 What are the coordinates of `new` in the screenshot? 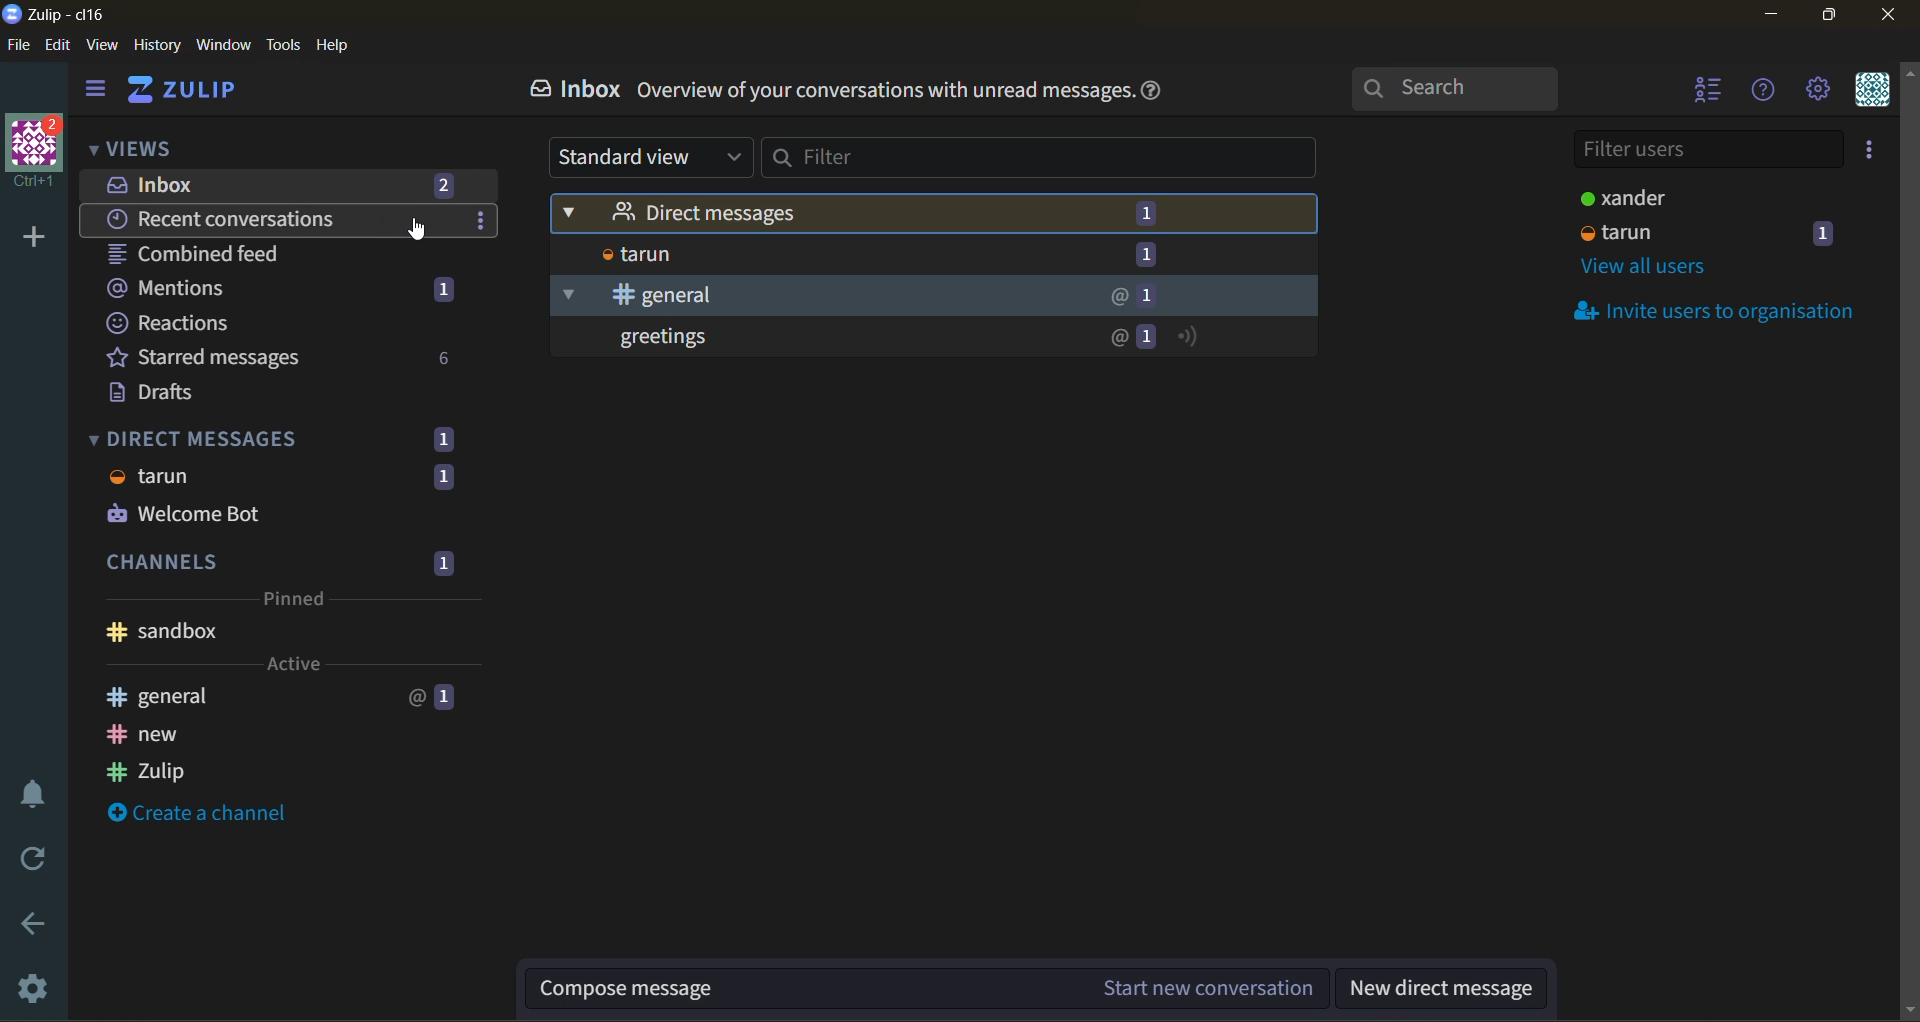 It's located at (262, 734).